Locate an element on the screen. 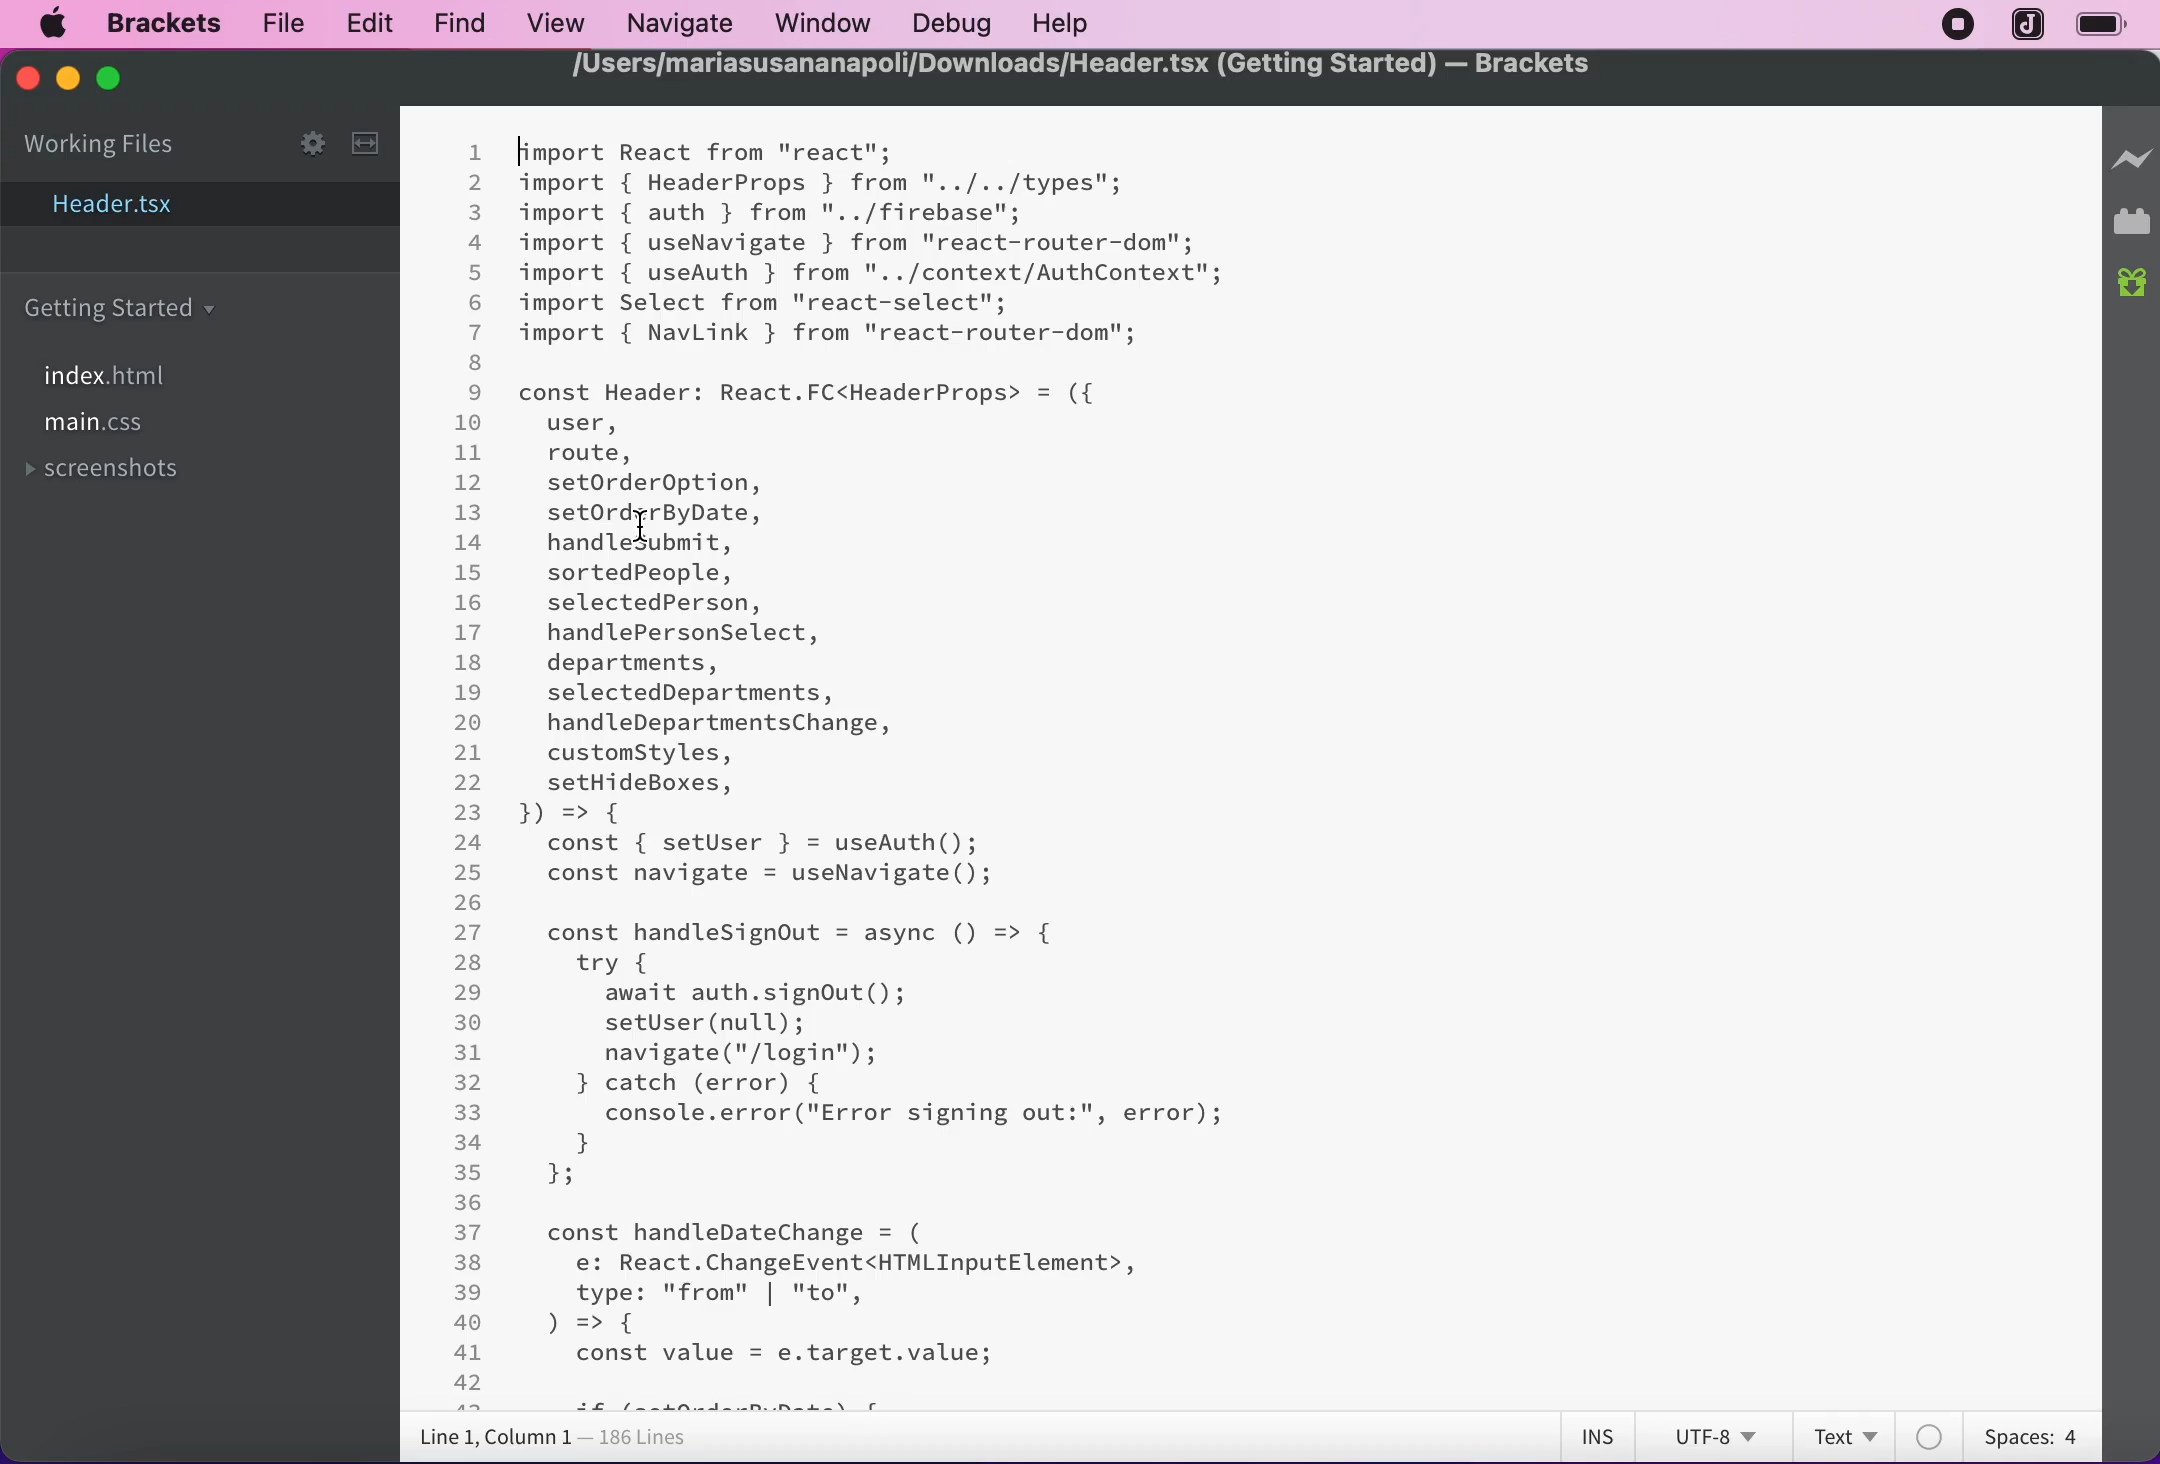  9 is located at coordinates (474, 392).